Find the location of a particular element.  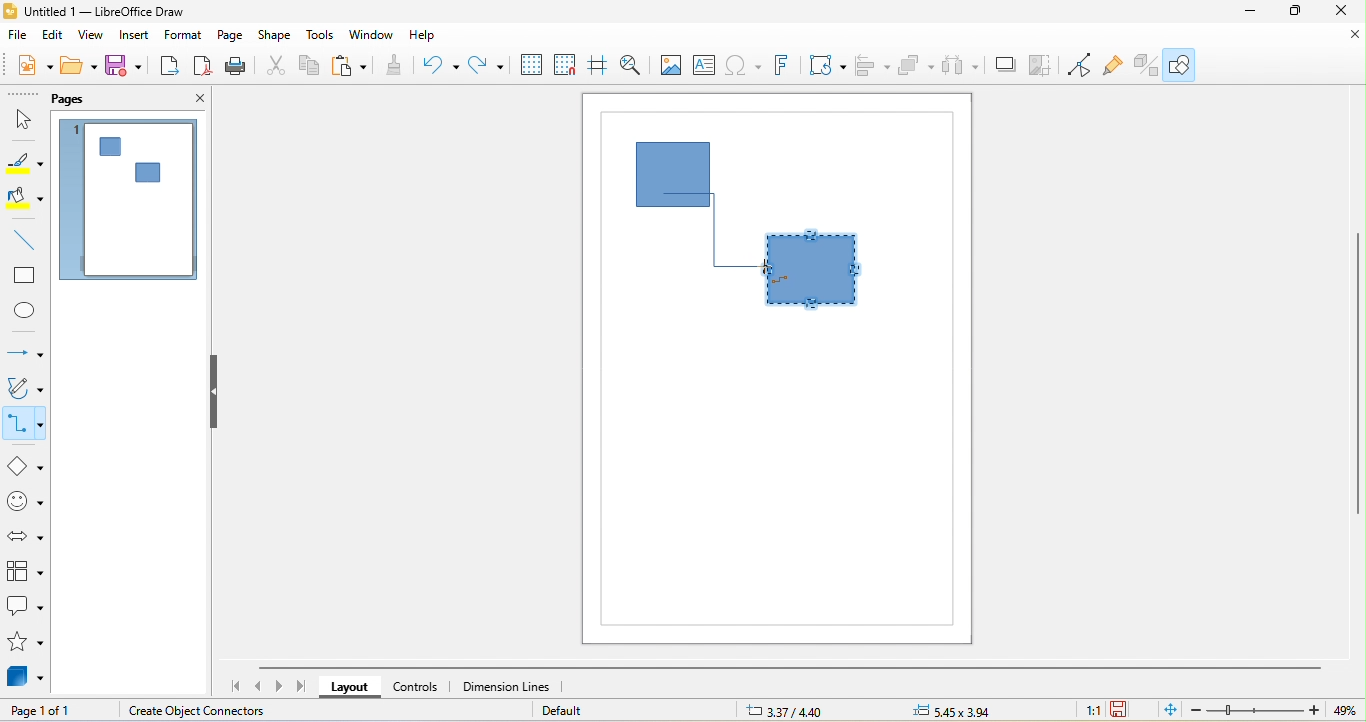

hide is located at coordinates (213, 392).